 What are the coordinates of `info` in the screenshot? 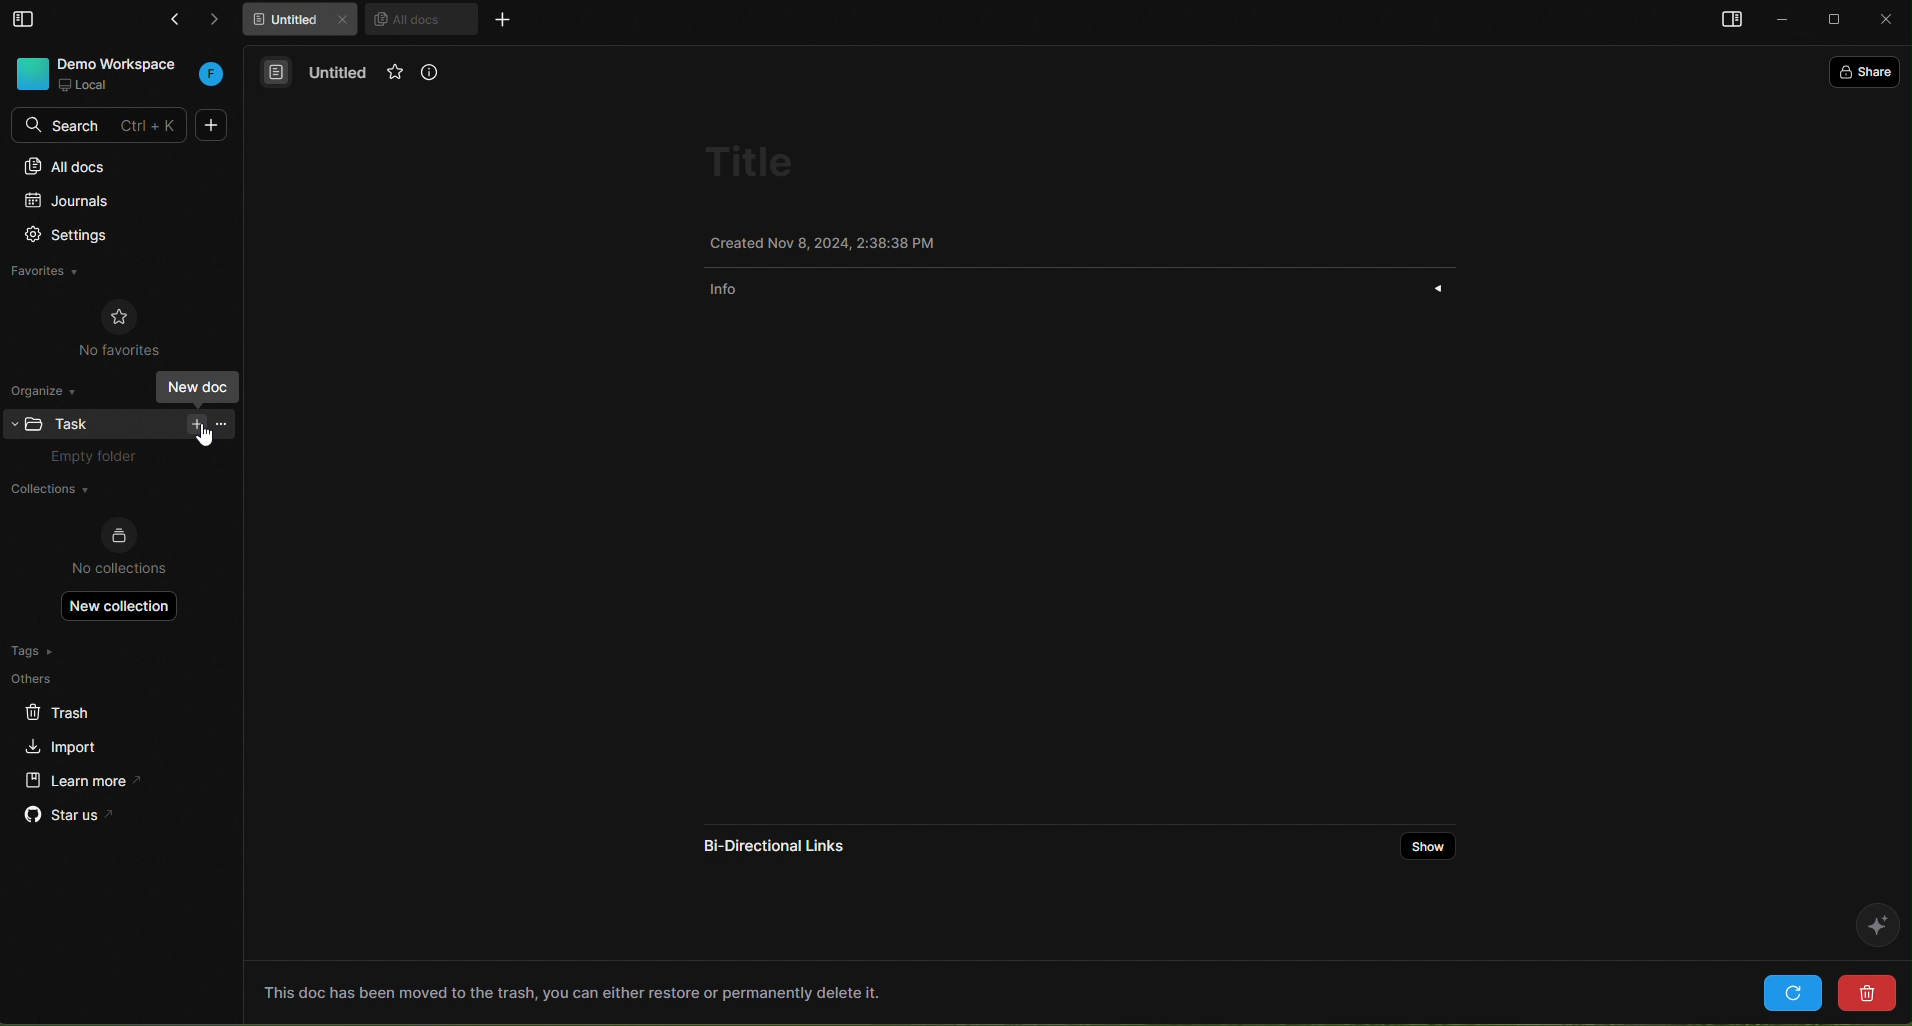 It's located at (1085, 287).